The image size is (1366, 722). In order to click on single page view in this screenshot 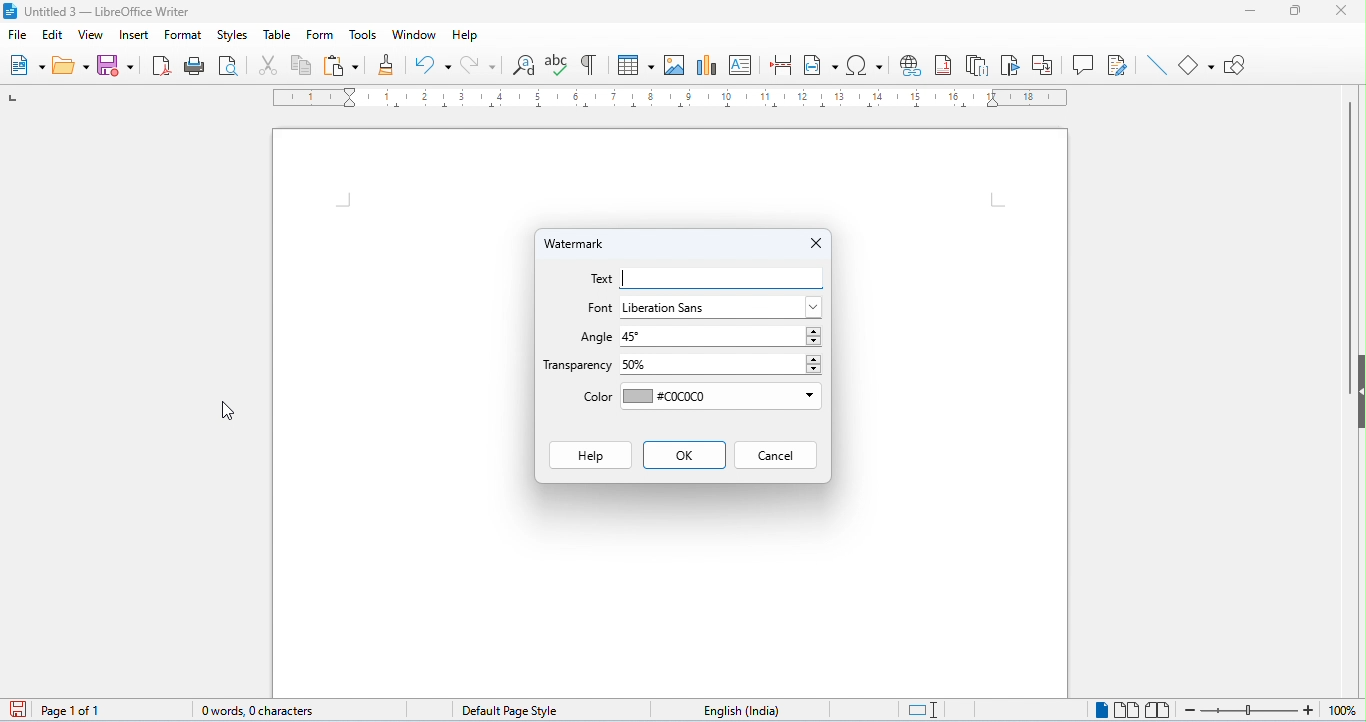, I will do `click(1101, 710)`.